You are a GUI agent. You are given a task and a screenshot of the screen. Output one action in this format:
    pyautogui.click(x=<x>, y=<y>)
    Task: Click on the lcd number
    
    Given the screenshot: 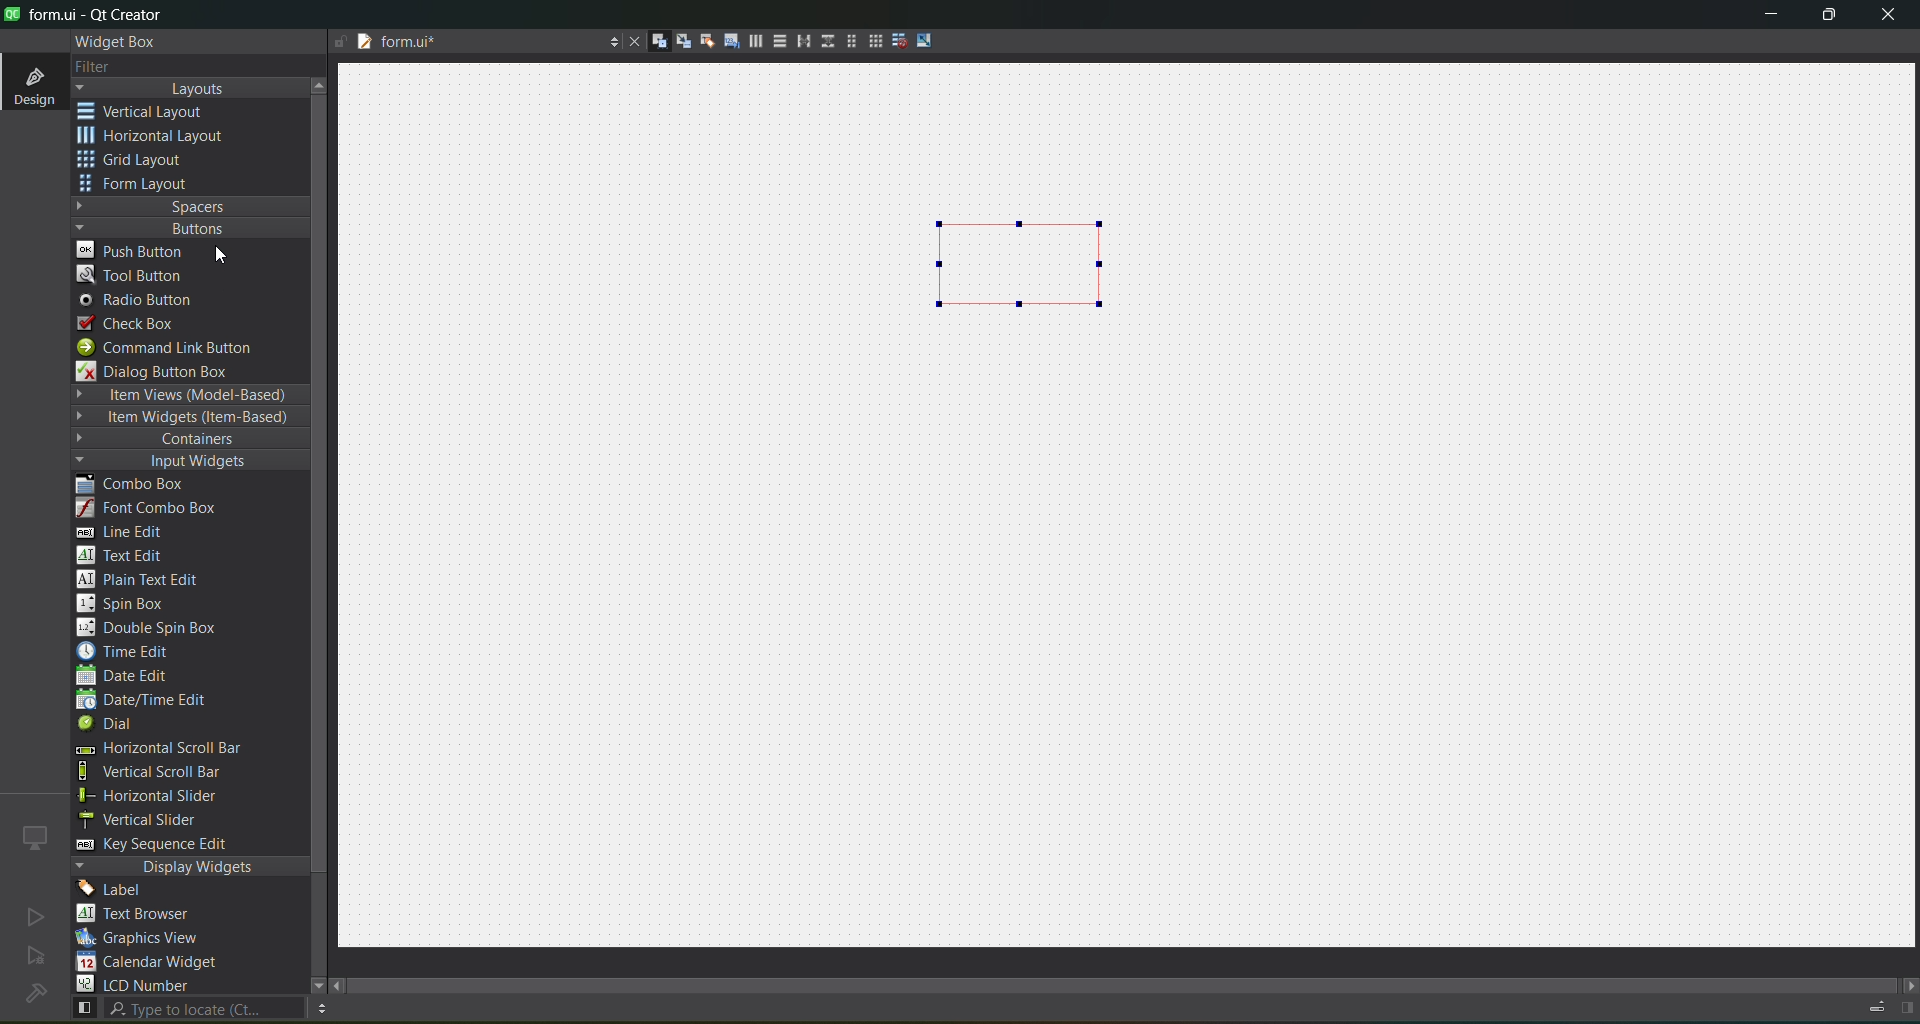 What is the action you would take?
    pyautogui.click(x=138, y=984)
    